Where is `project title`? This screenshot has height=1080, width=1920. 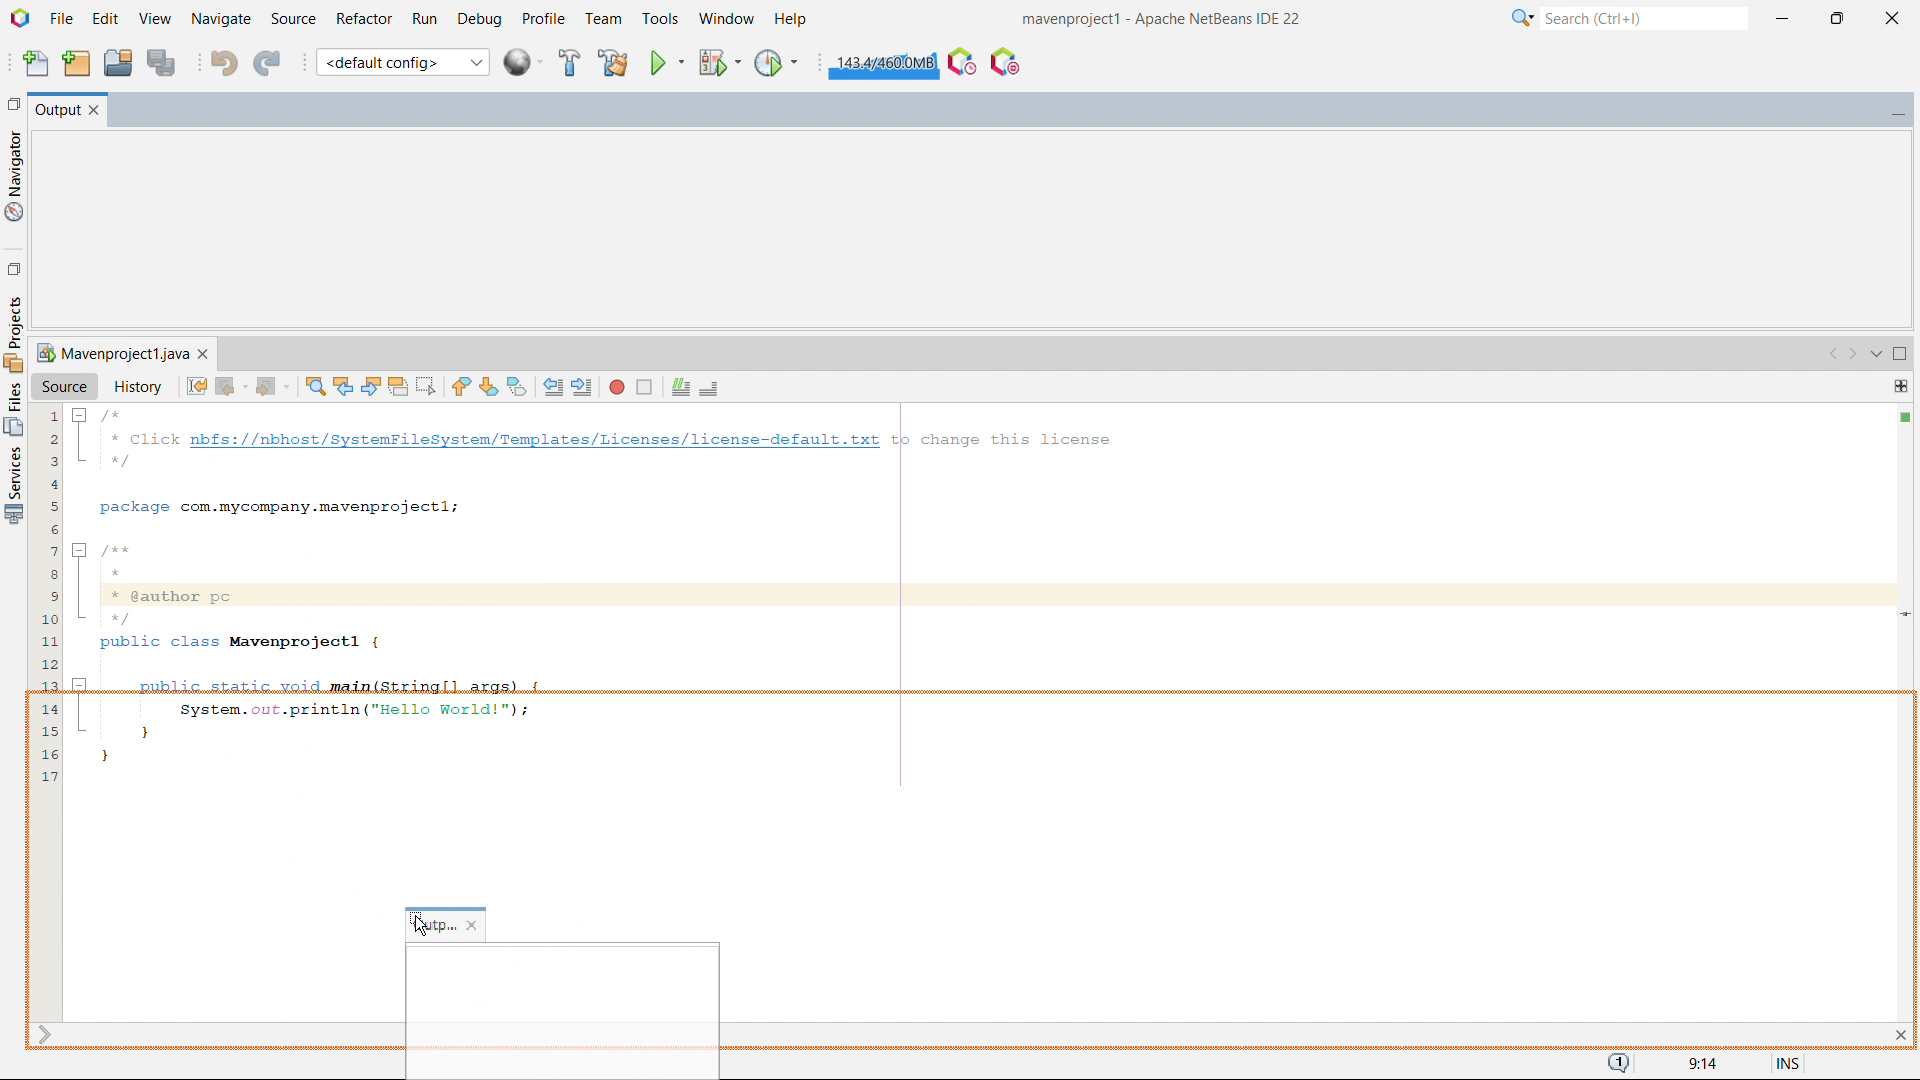 project title is located at coordinates (1163, 19).